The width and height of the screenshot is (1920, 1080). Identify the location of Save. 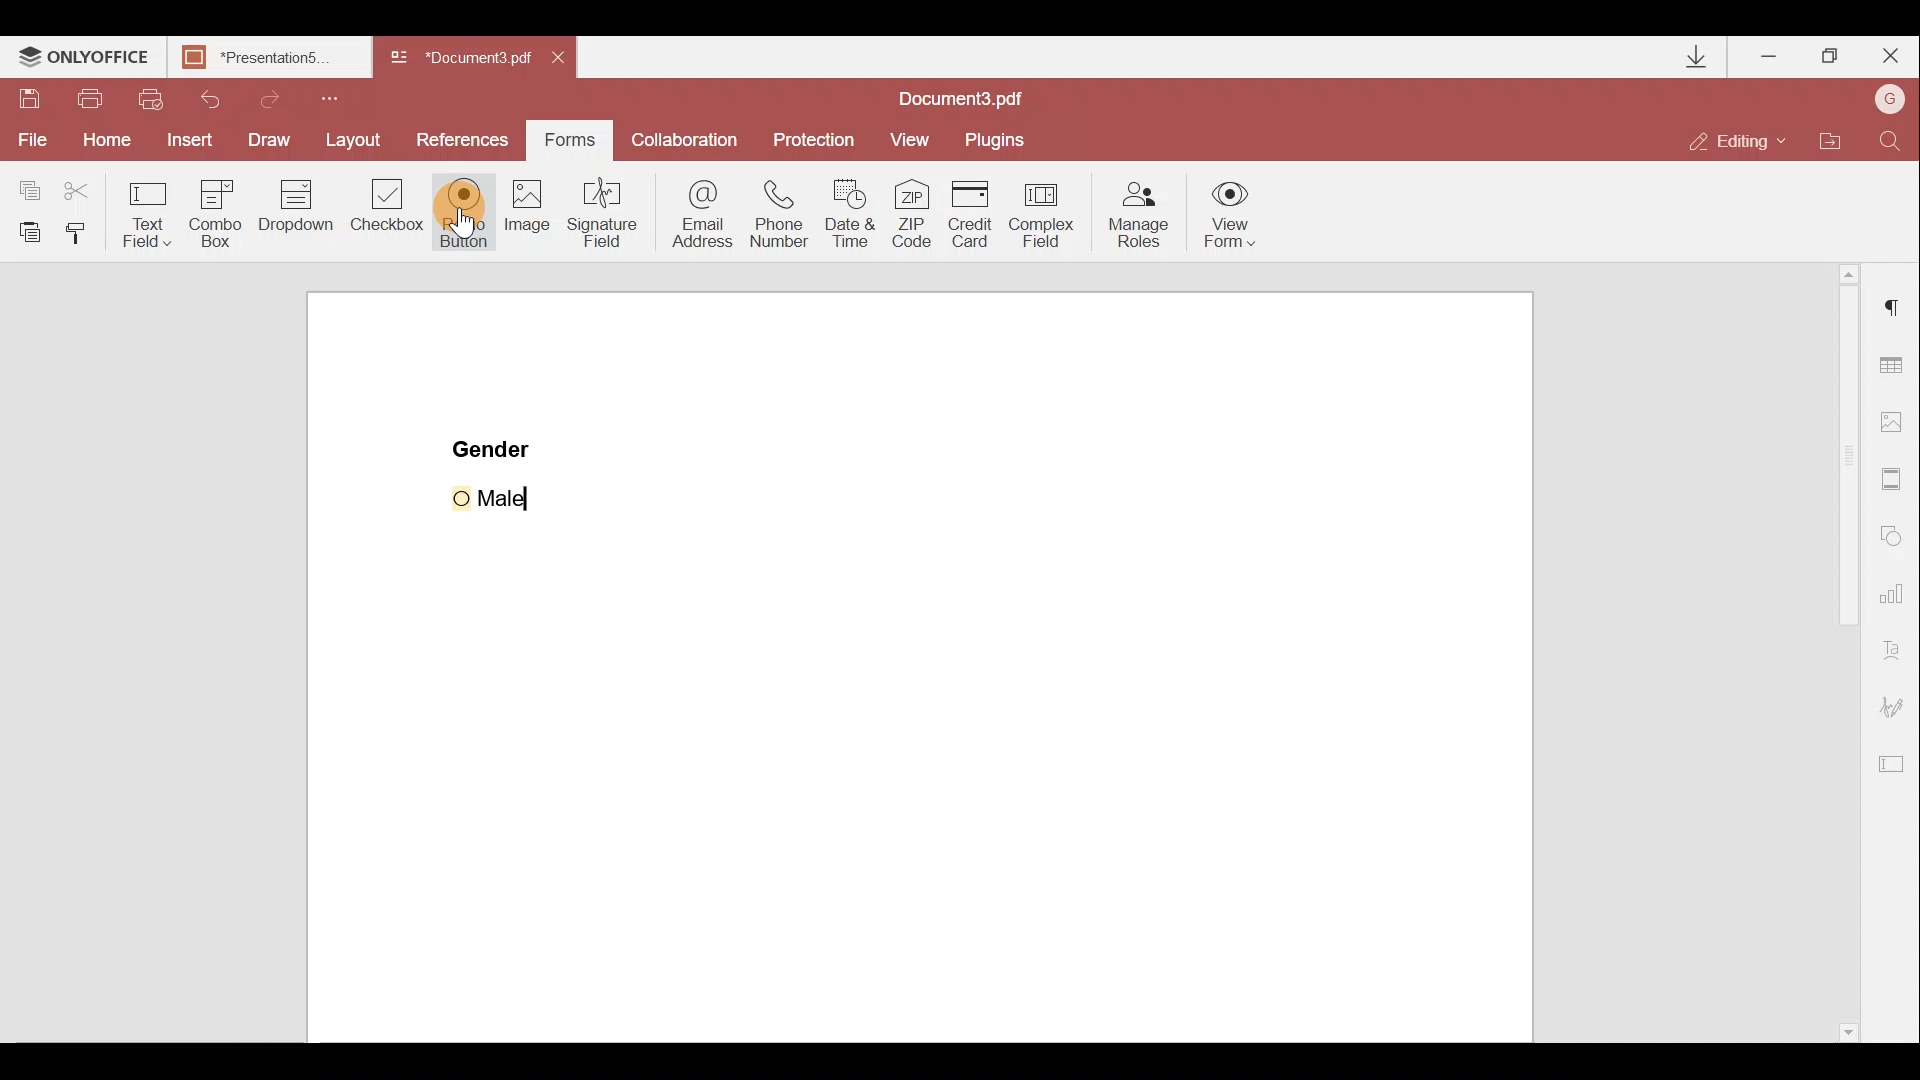
(32, 100).